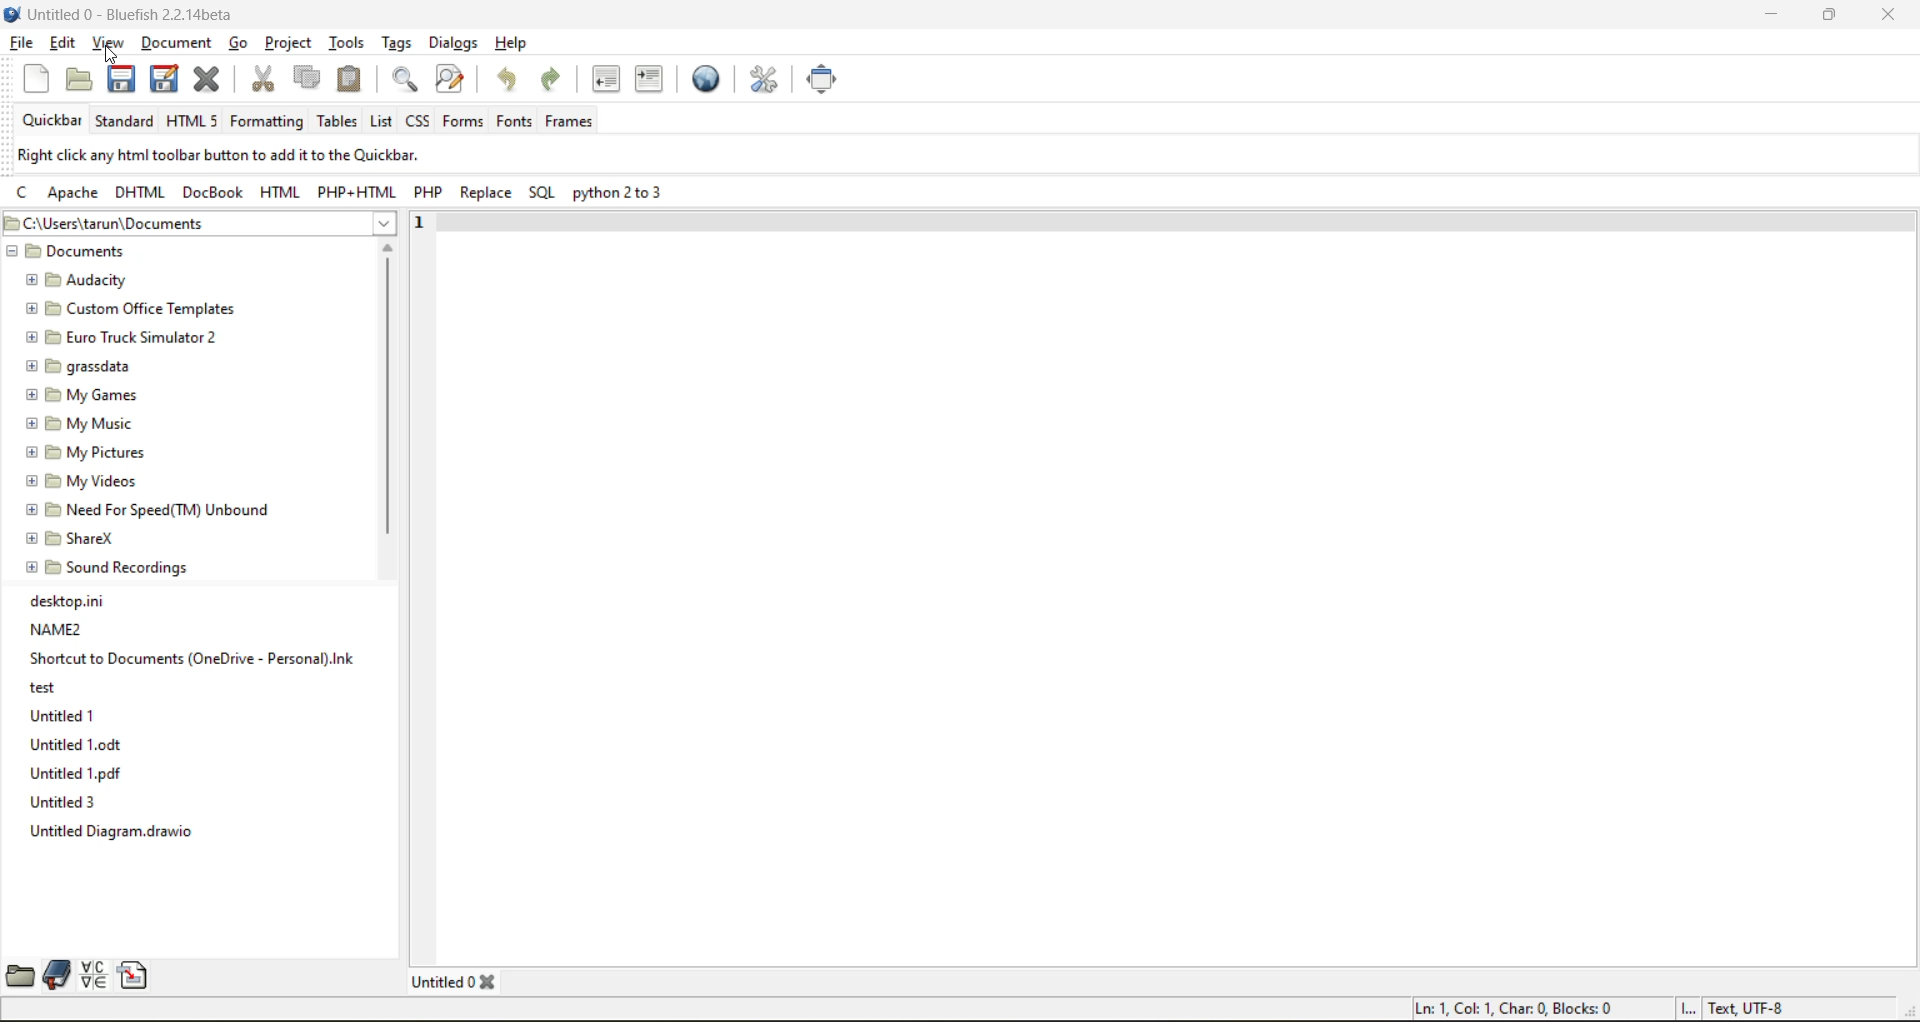  What do you see at coordinates (93, 452) in the screenshot?
I see `My Pictures` at bounding box center [93, 452].